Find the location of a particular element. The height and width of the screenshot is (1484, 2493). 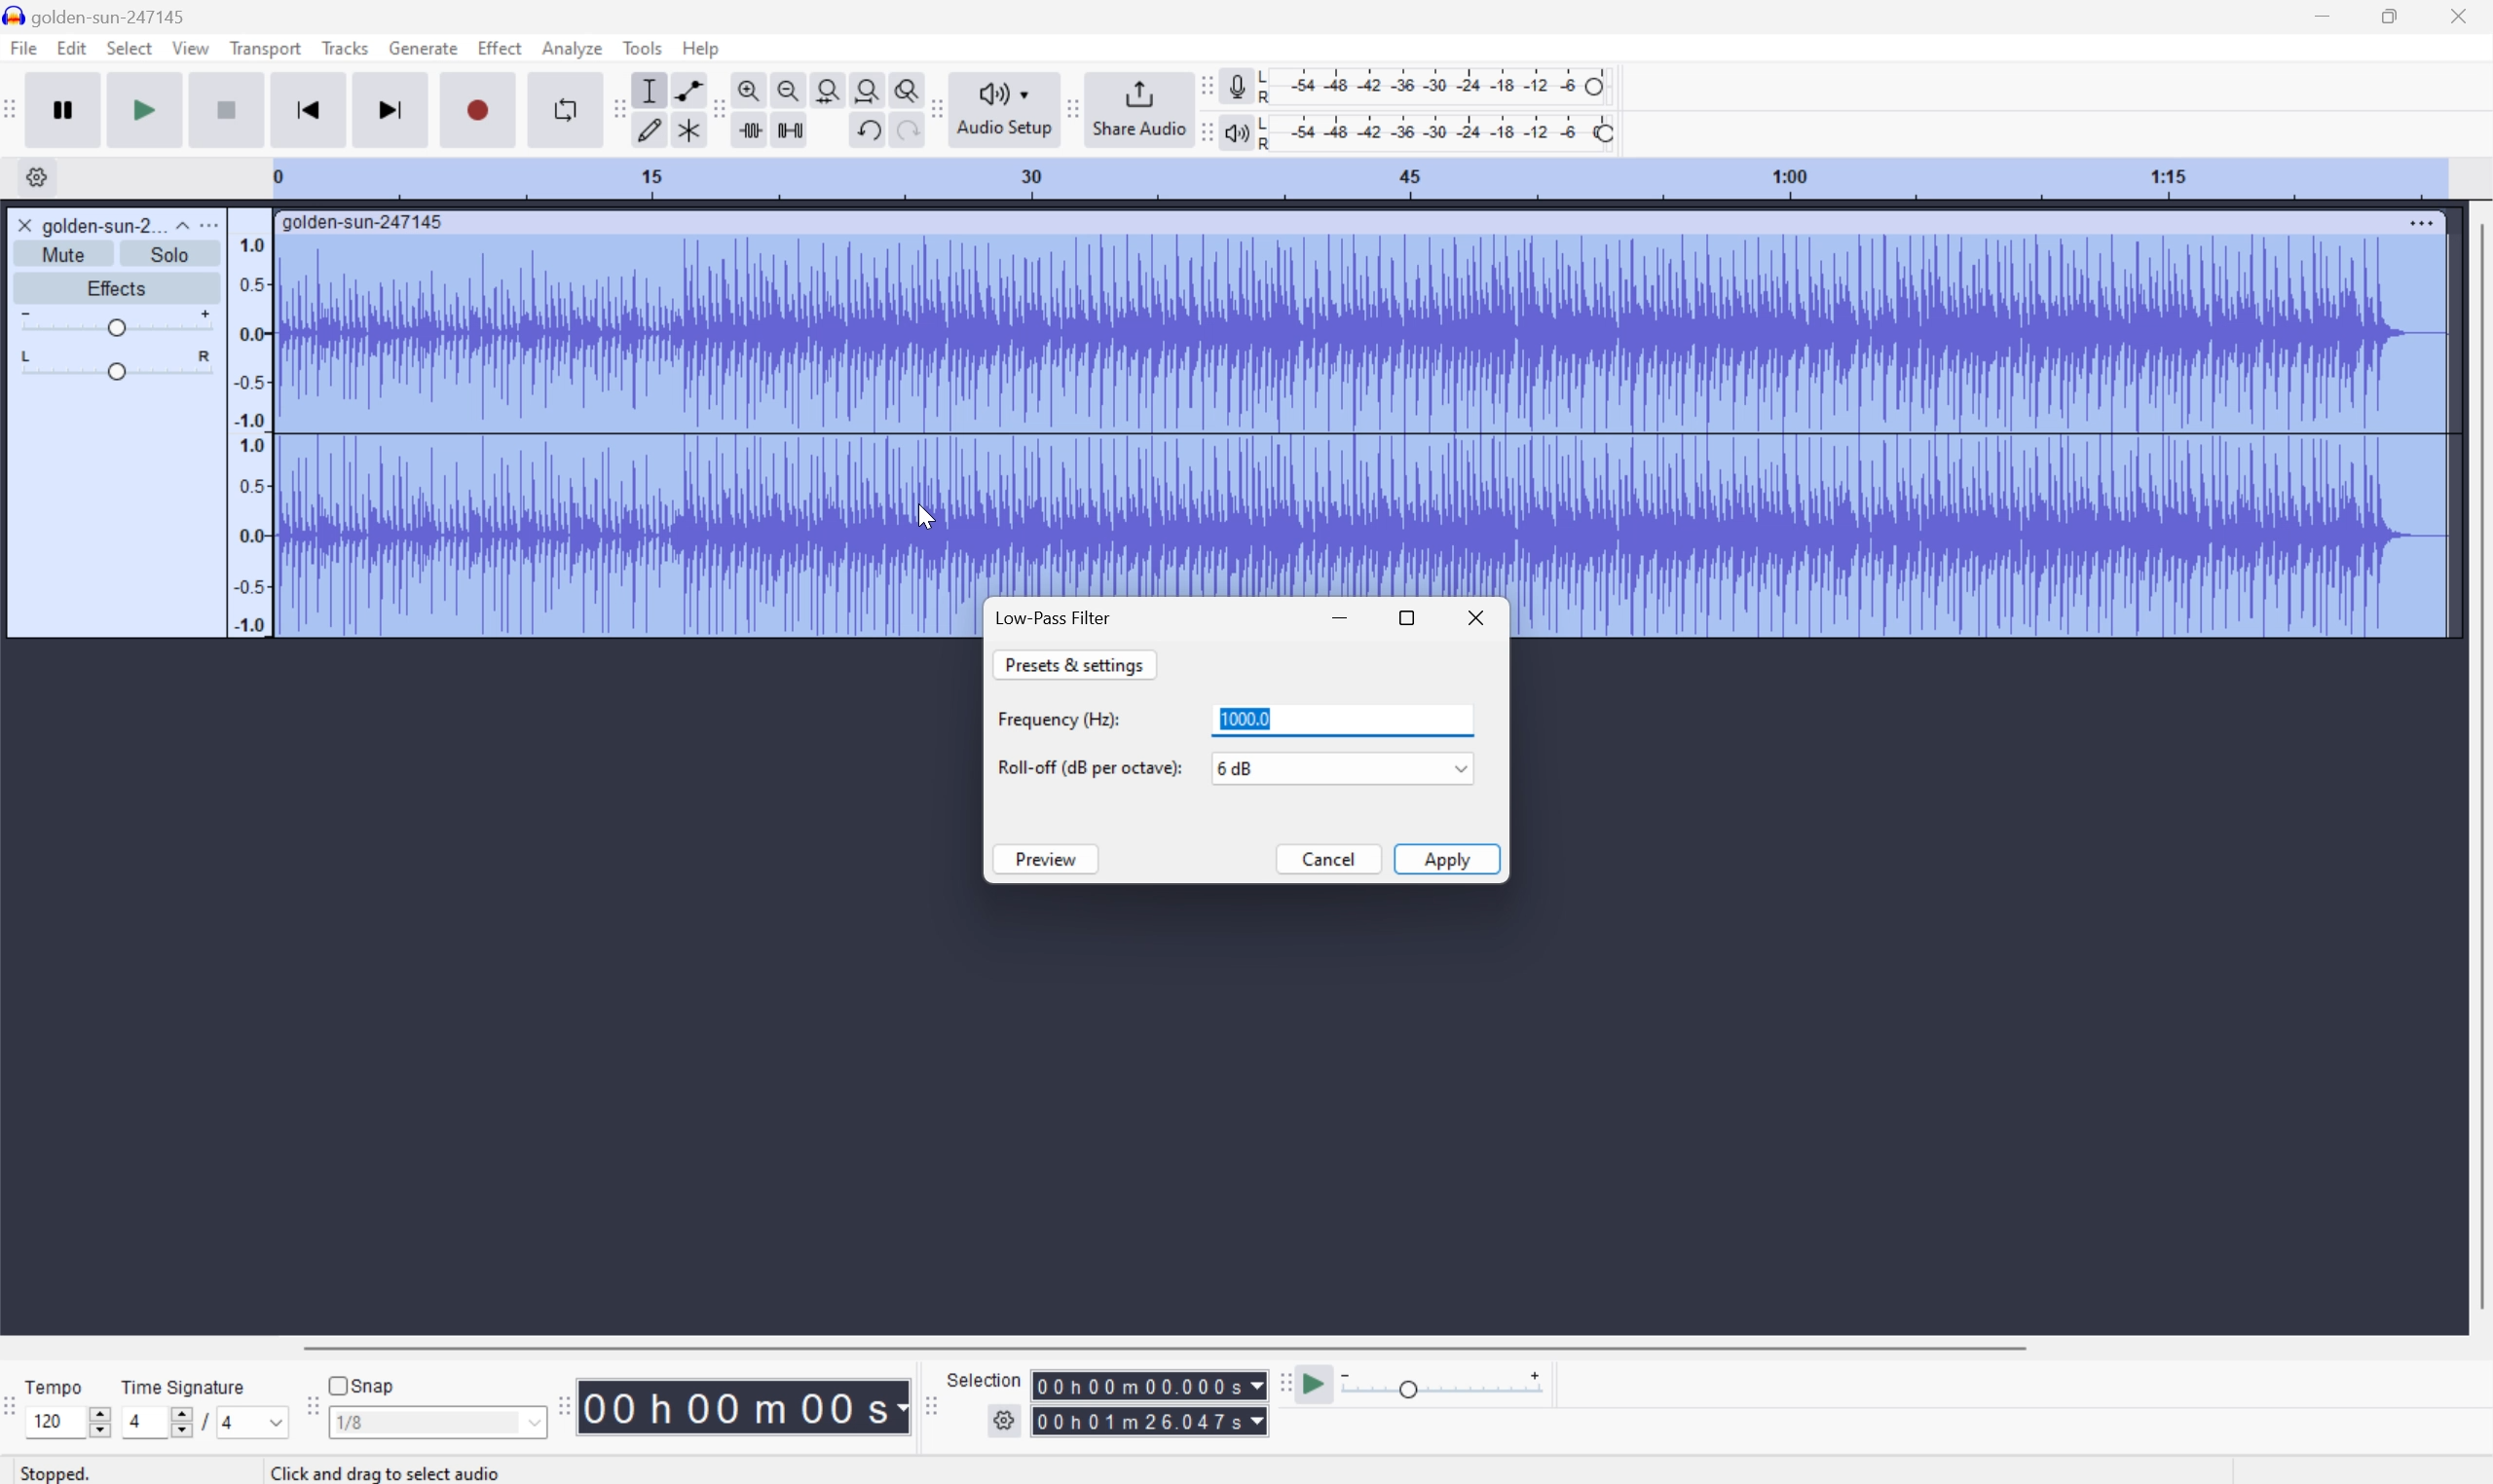

Trim audio outside selection is located at coordinates (754, 130).